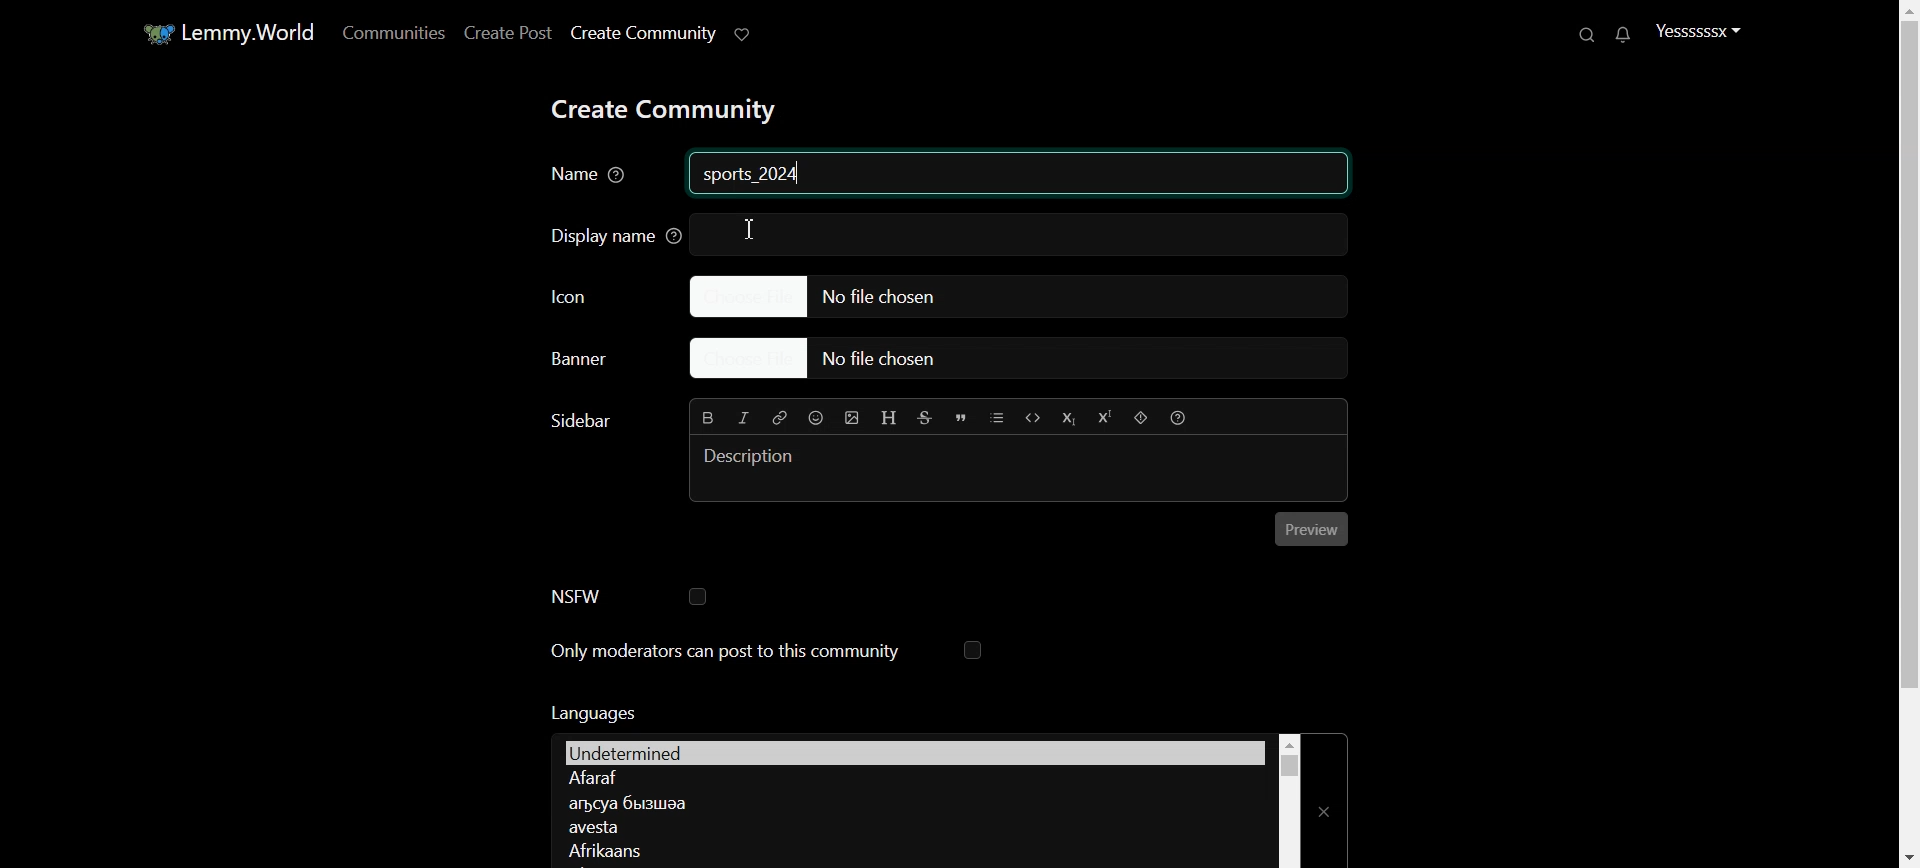 The height and width of the screenshot is (868, 1920). I want to click on Preview, so click(1312, 529).